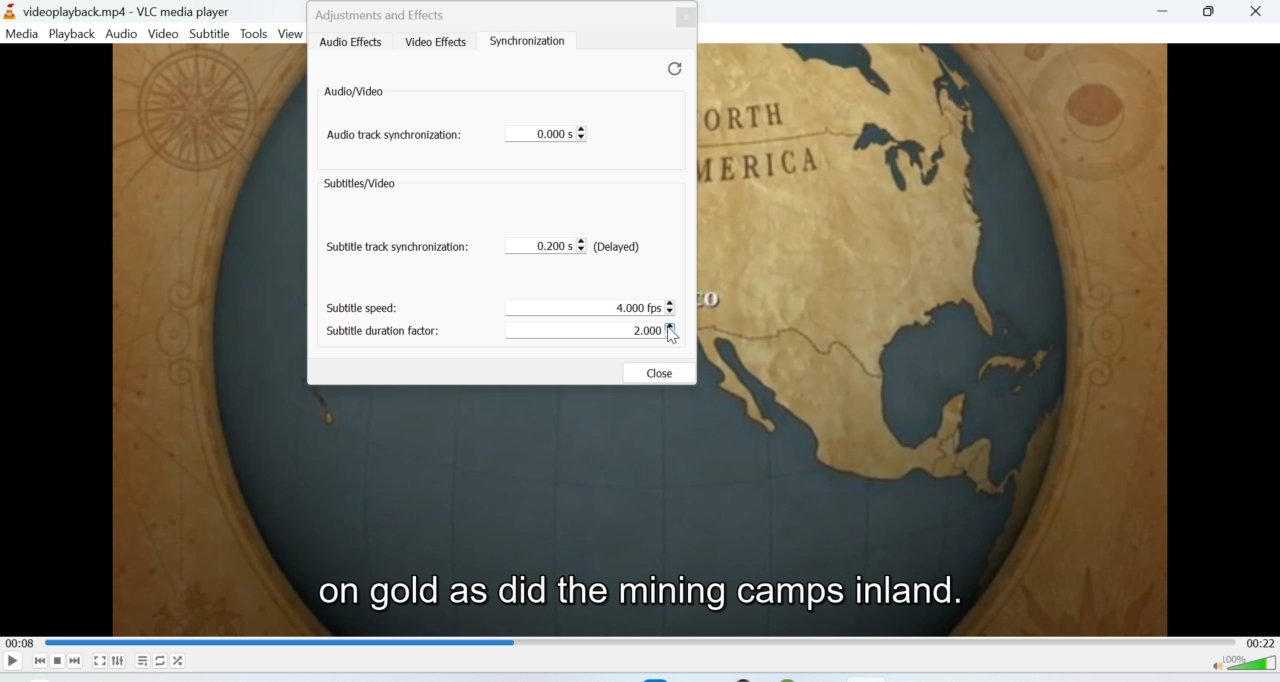 The height and width of the screenshot is (682, 1280). Describe the element at coordinates (1210, 13) in the screenshot. I see `Maximise` at that location.